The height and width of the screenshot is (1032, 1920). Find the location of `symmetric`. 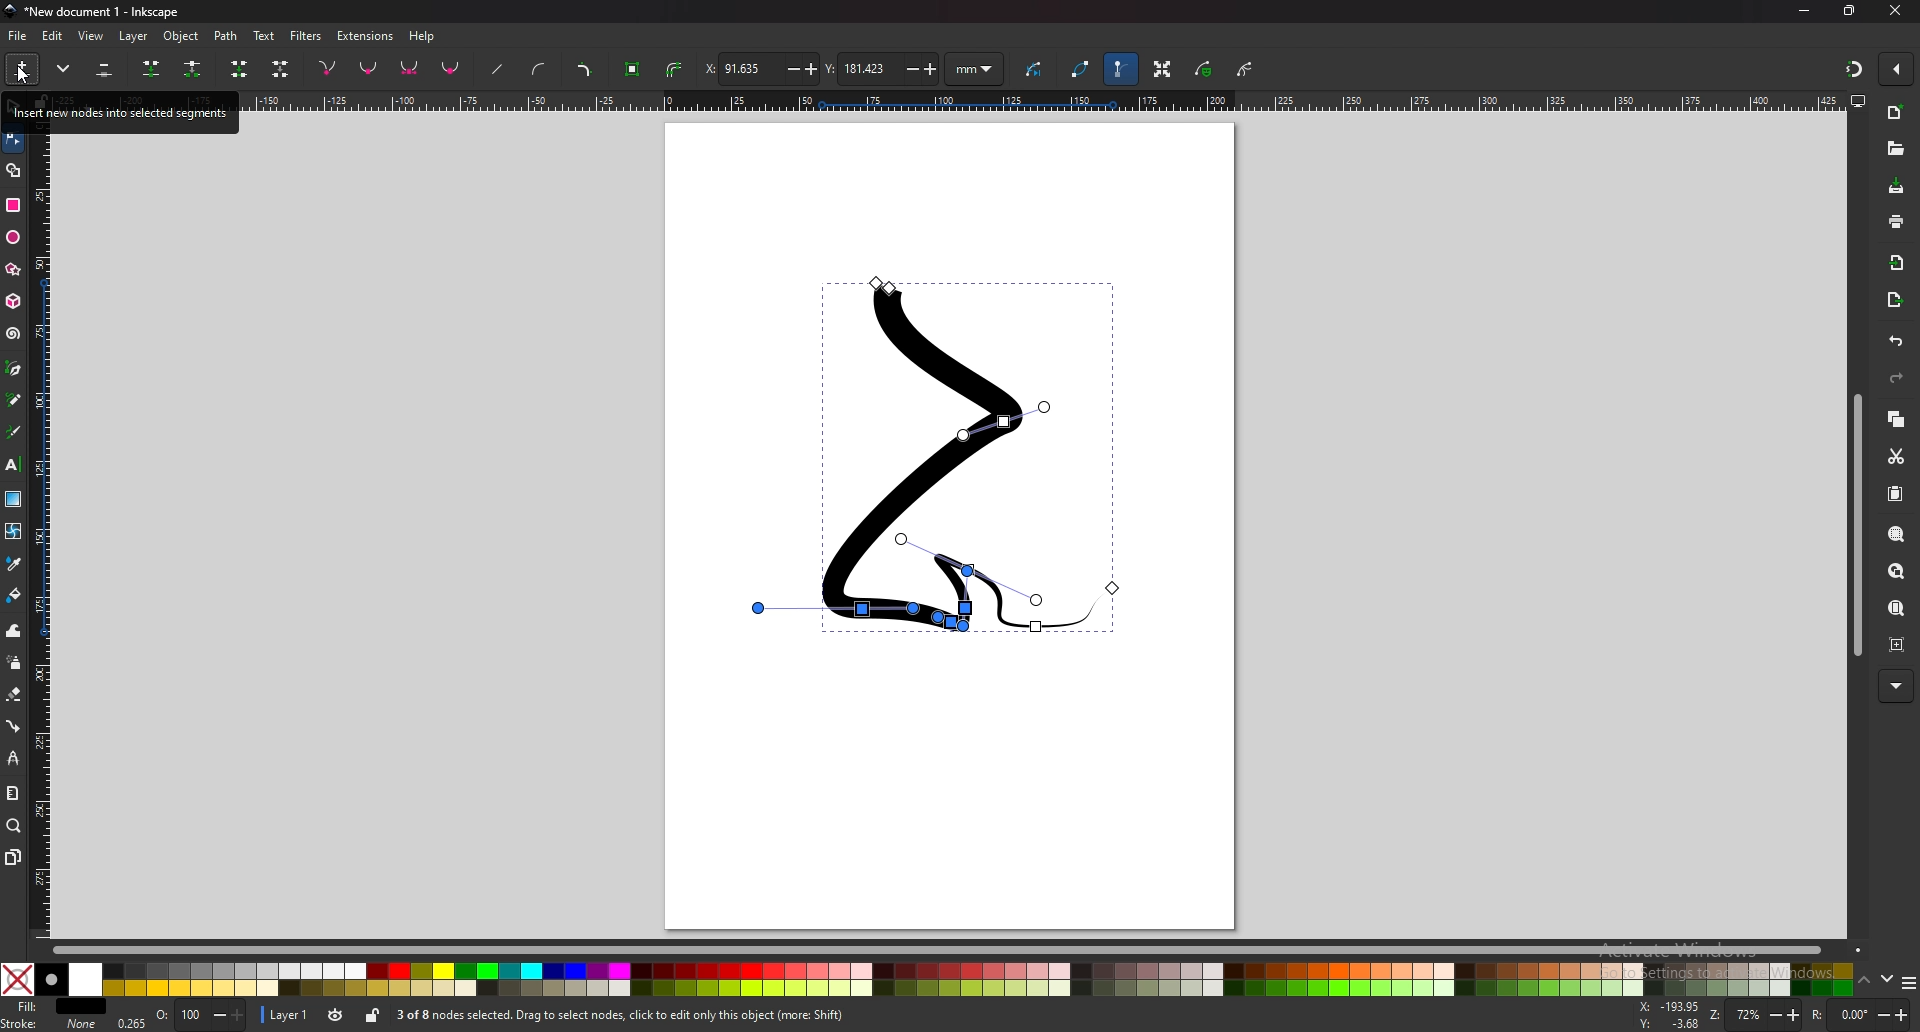

symmetric is located at coordinates (410, 68).